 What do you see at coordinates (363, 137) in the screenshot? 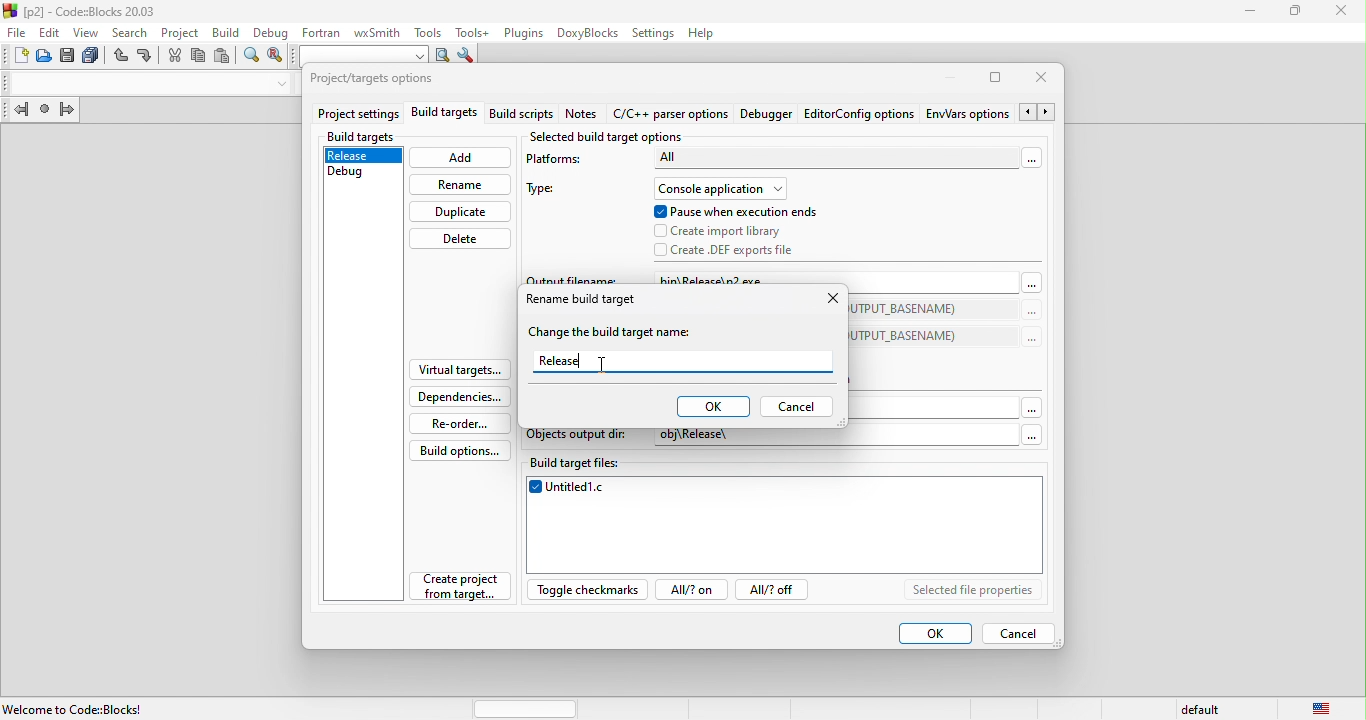
I see `build targets` at bounding box center [363, 137].